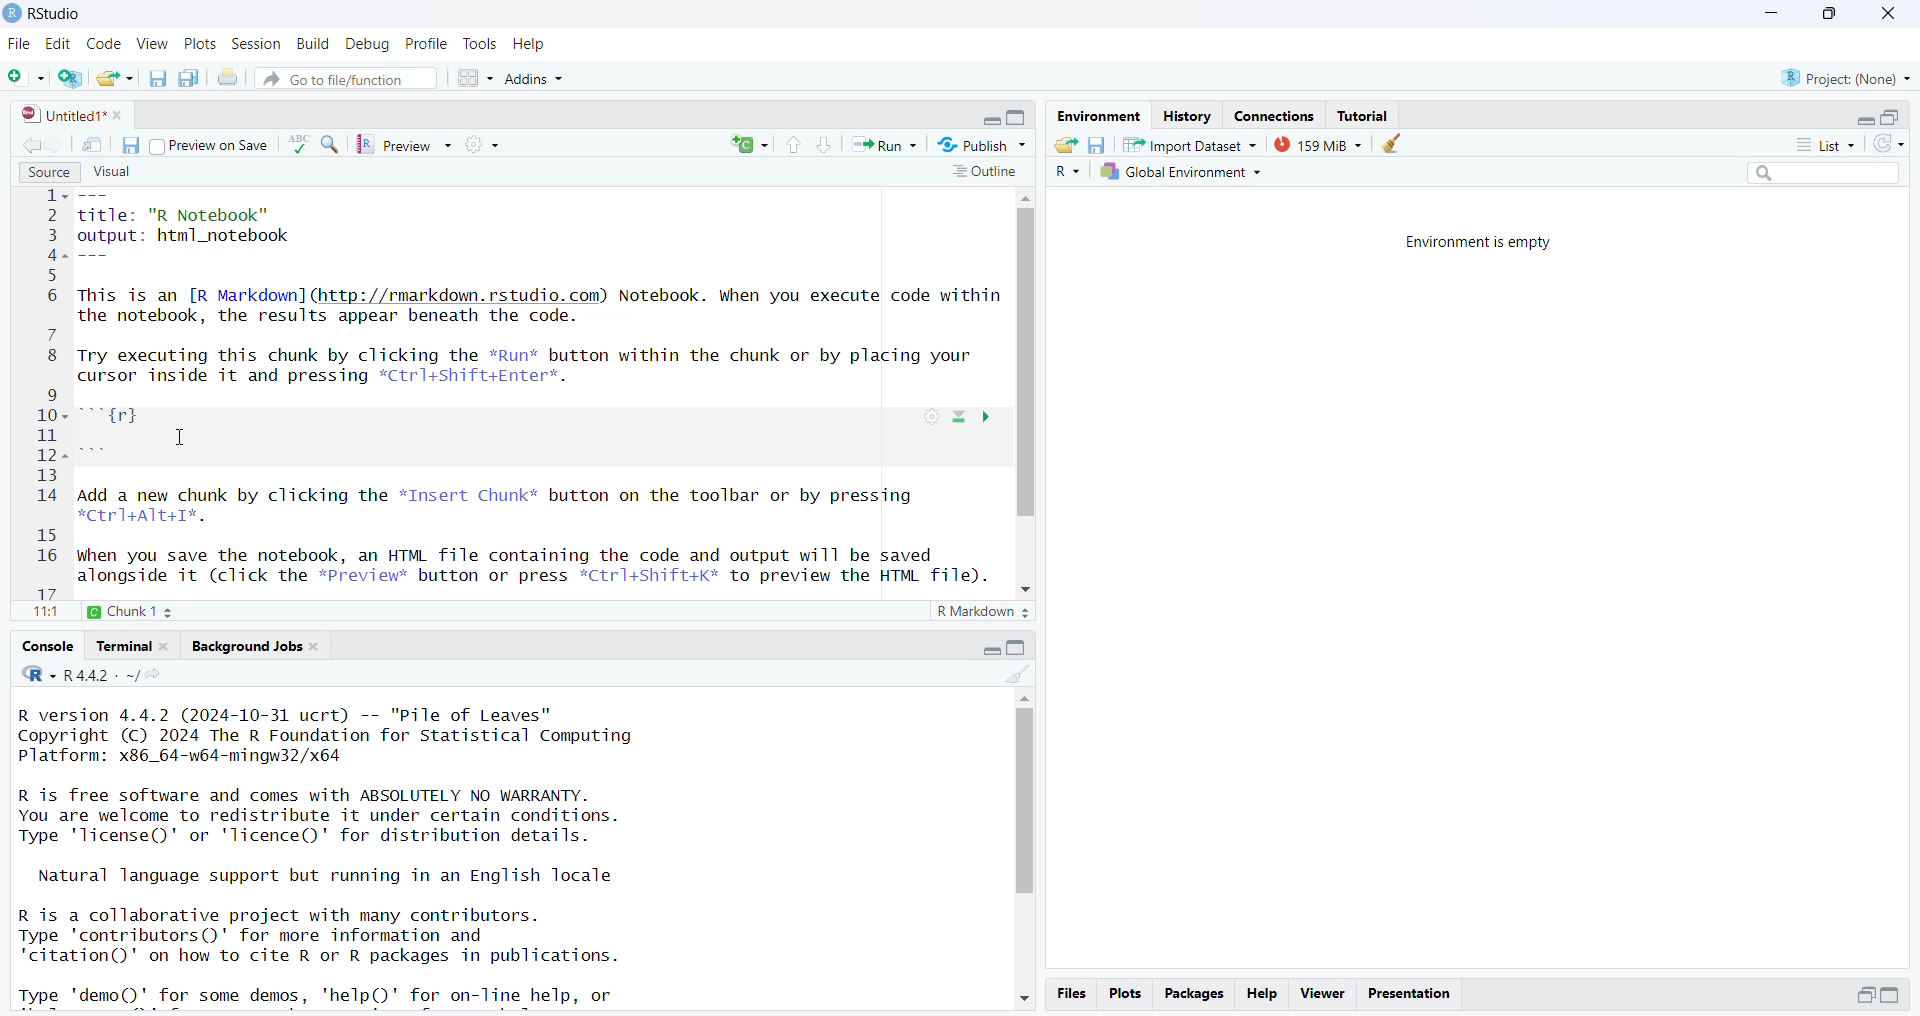  I want to click on profile, so click(428, 44).